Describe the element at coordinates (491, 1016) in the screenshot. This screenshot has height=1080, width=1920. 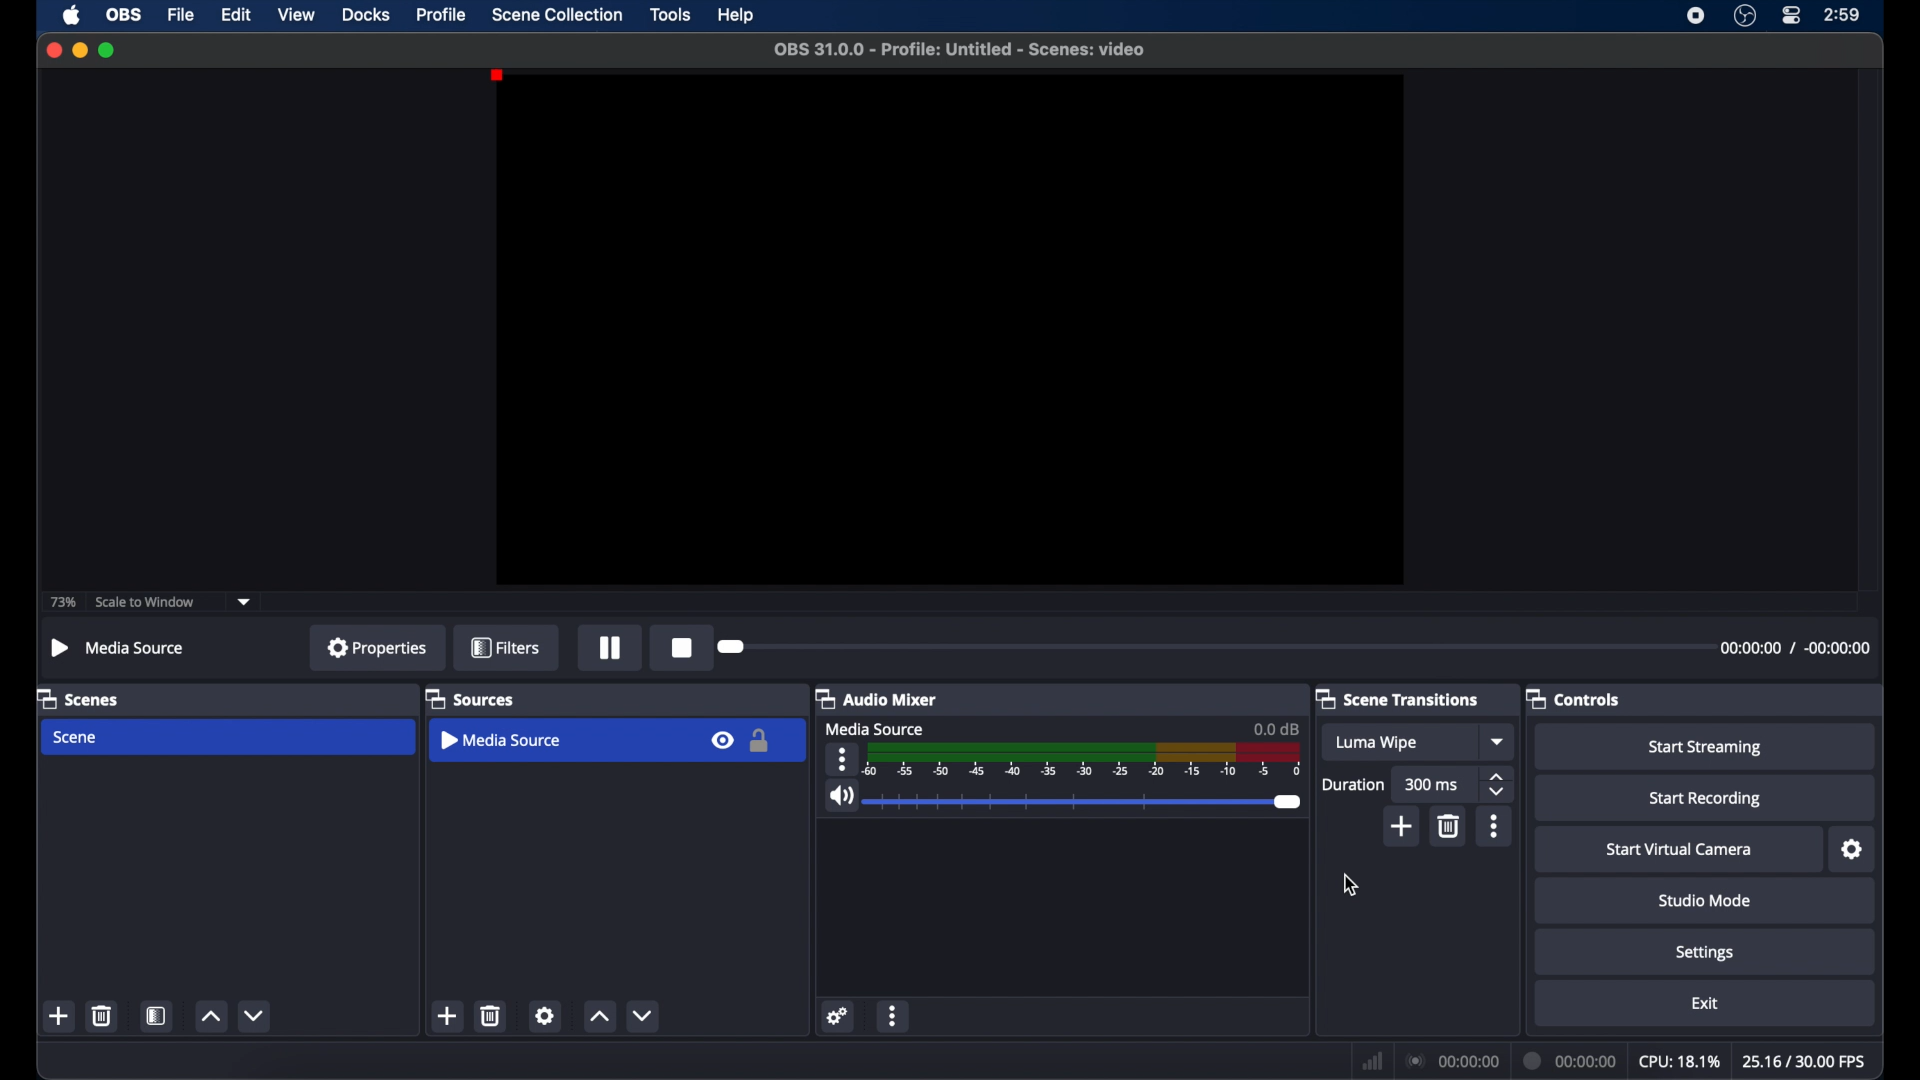
I see `delete` at that location.